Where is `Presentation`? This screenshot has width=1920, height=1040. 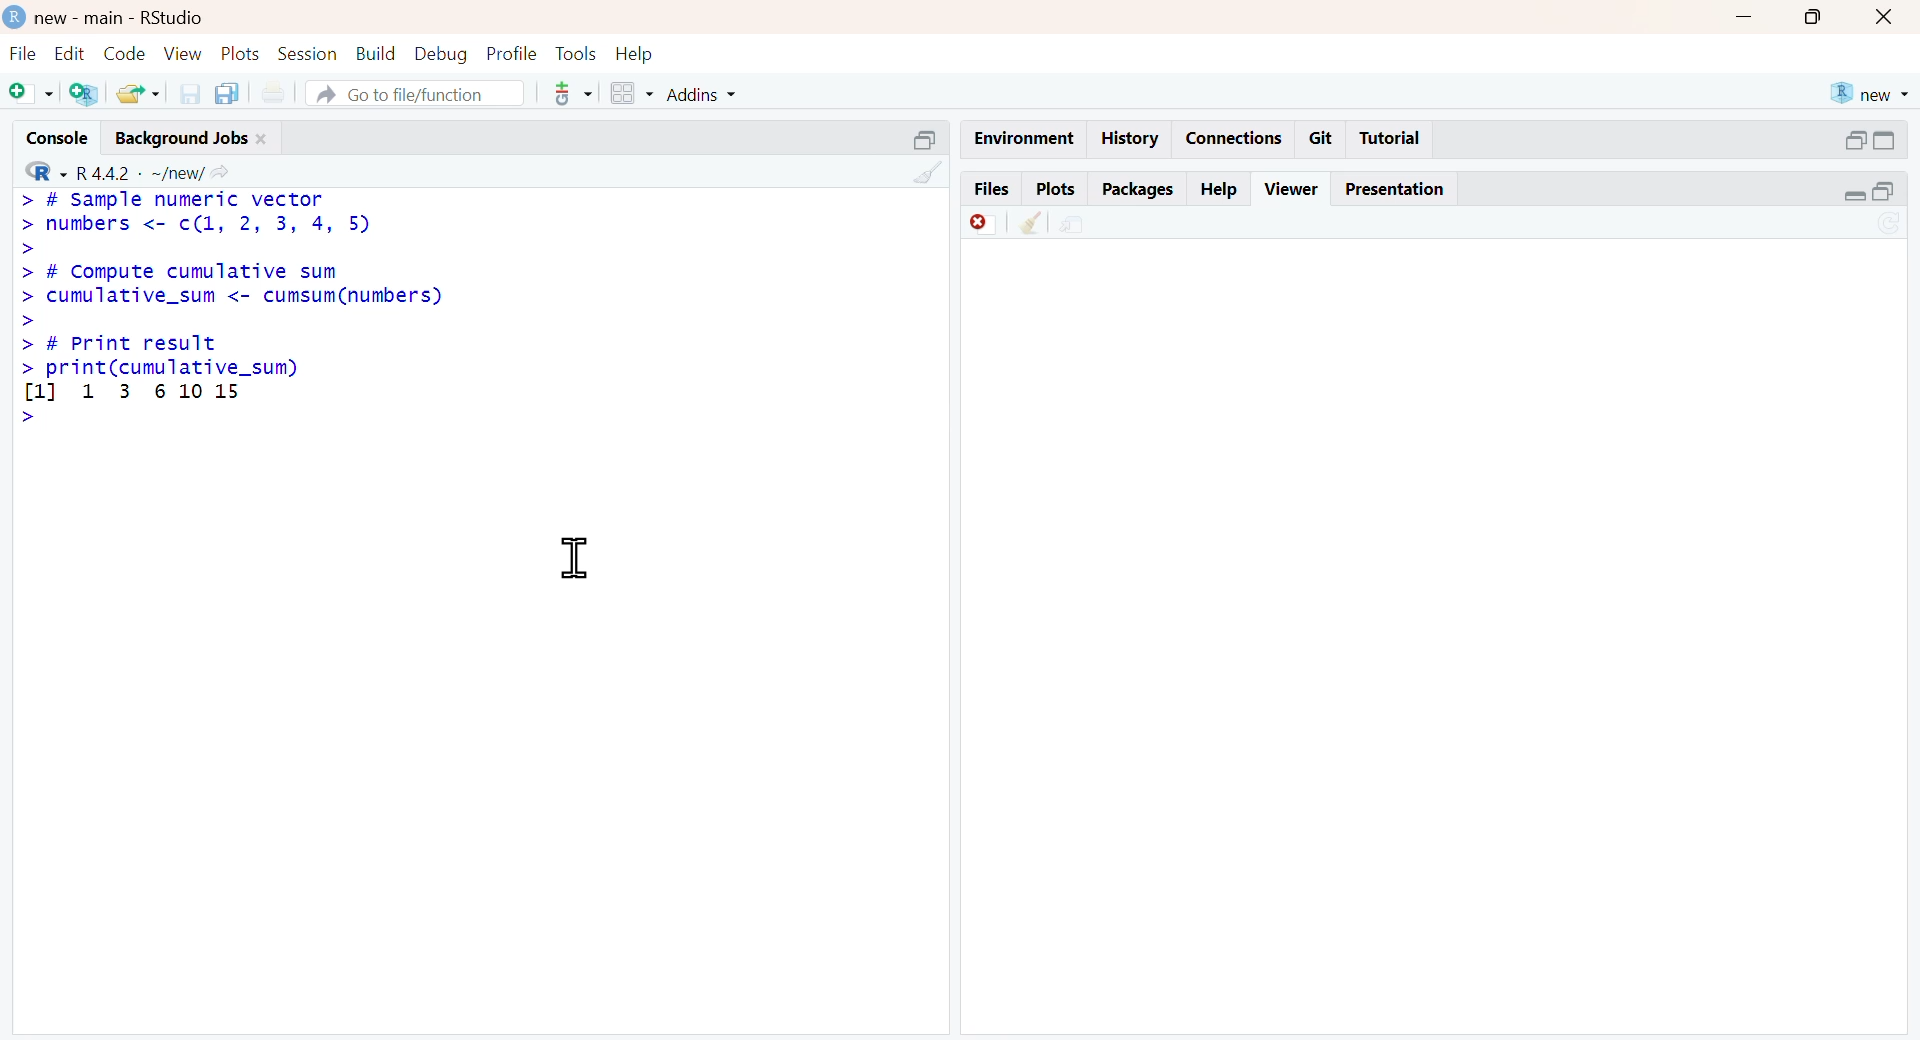 Presentation is located at coordinates (1395, 191).